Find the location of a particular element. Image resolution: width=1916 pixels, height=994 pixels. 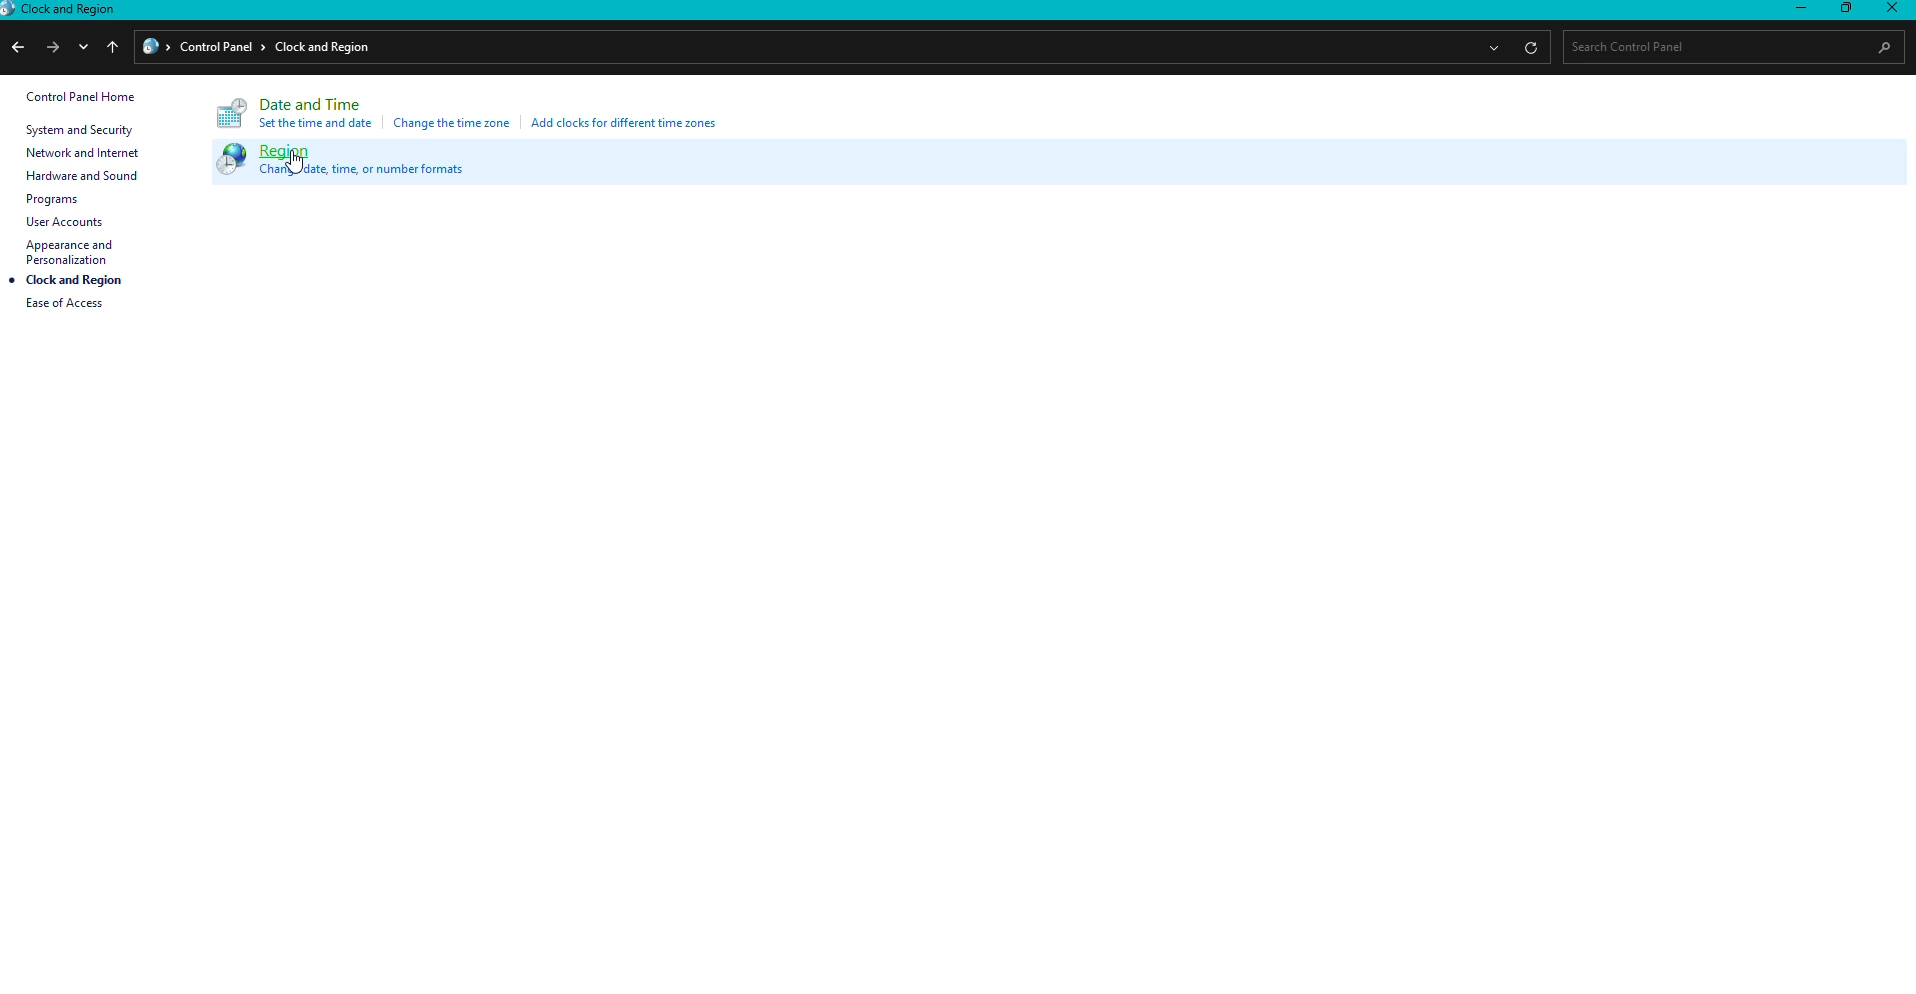

System and security is located at coordinates (82, 129).